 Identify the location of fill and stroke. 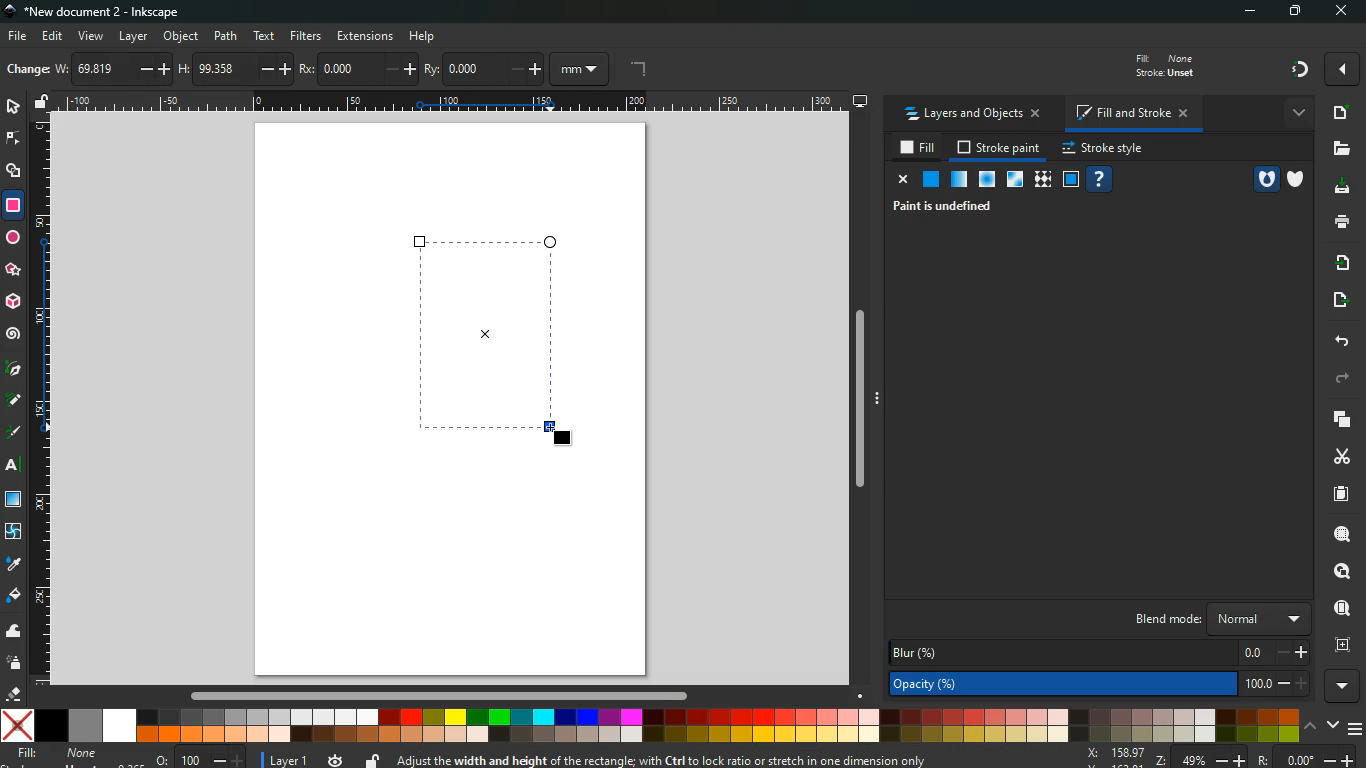
(1132, 112).